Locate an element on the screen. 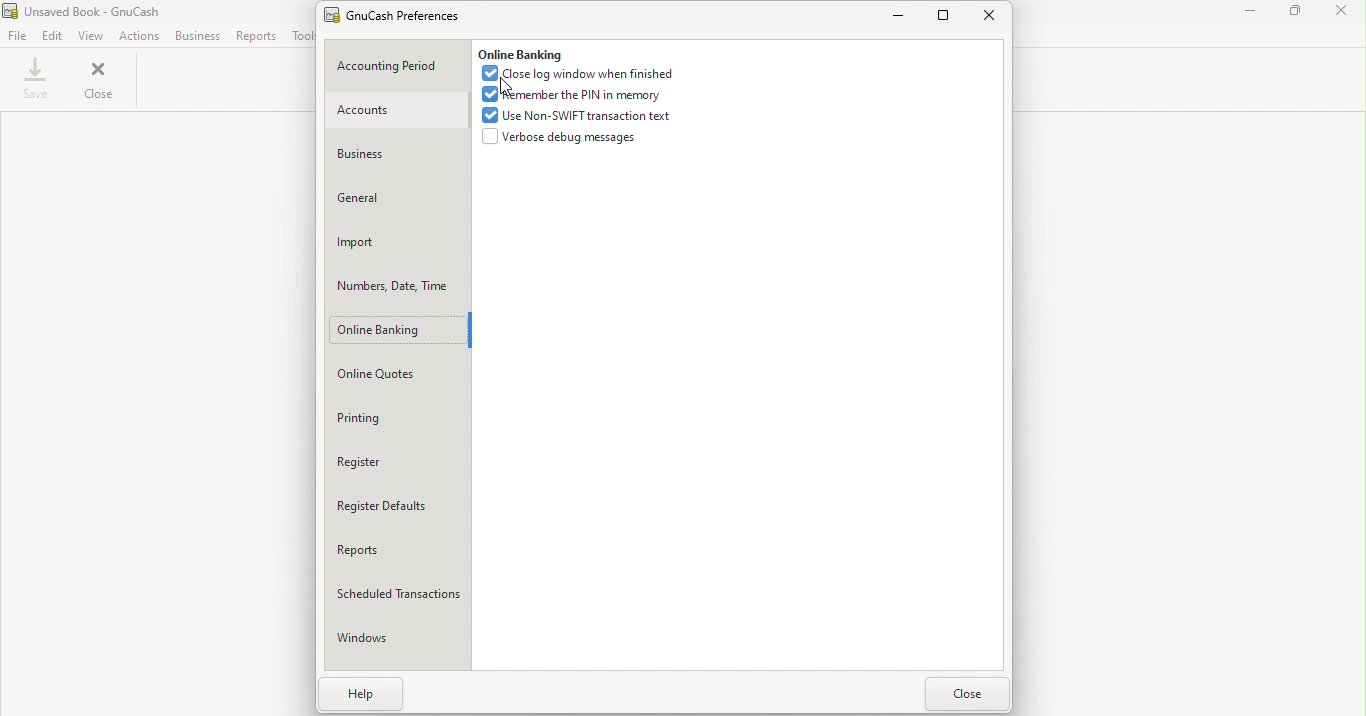 This screenshot has width=1366, height=716. Save is located at coordinates (36, 82).